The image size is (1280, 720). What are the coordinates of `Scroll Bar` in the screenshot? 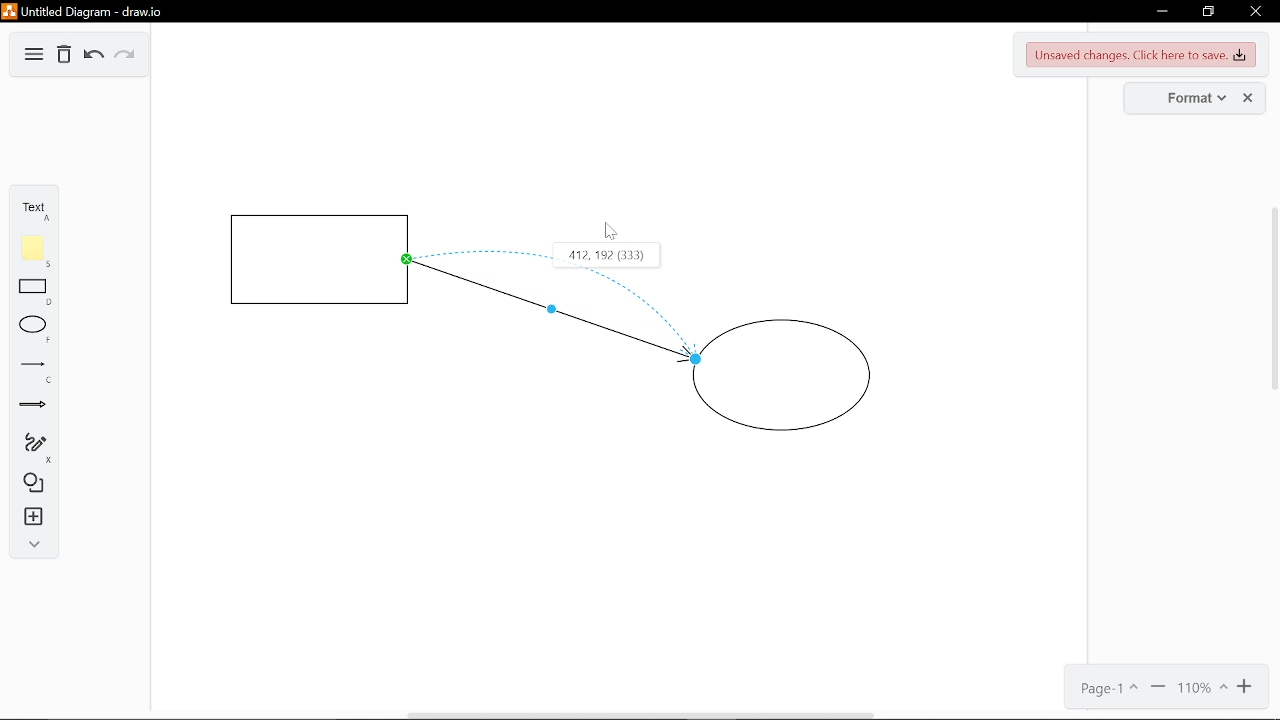 It's located at (1266, 299).